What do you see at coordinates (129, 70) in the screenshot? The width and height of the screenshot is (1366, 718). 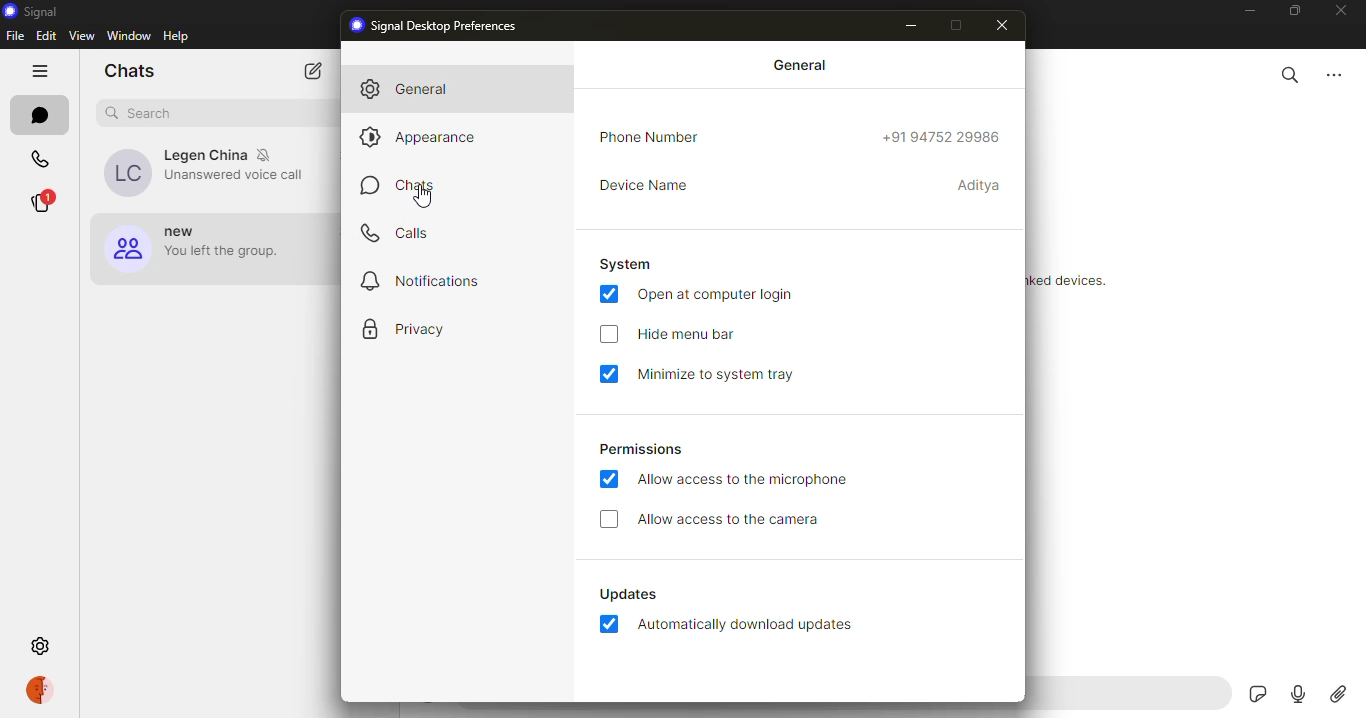 I see `chats` at bounding box center [129, 70].